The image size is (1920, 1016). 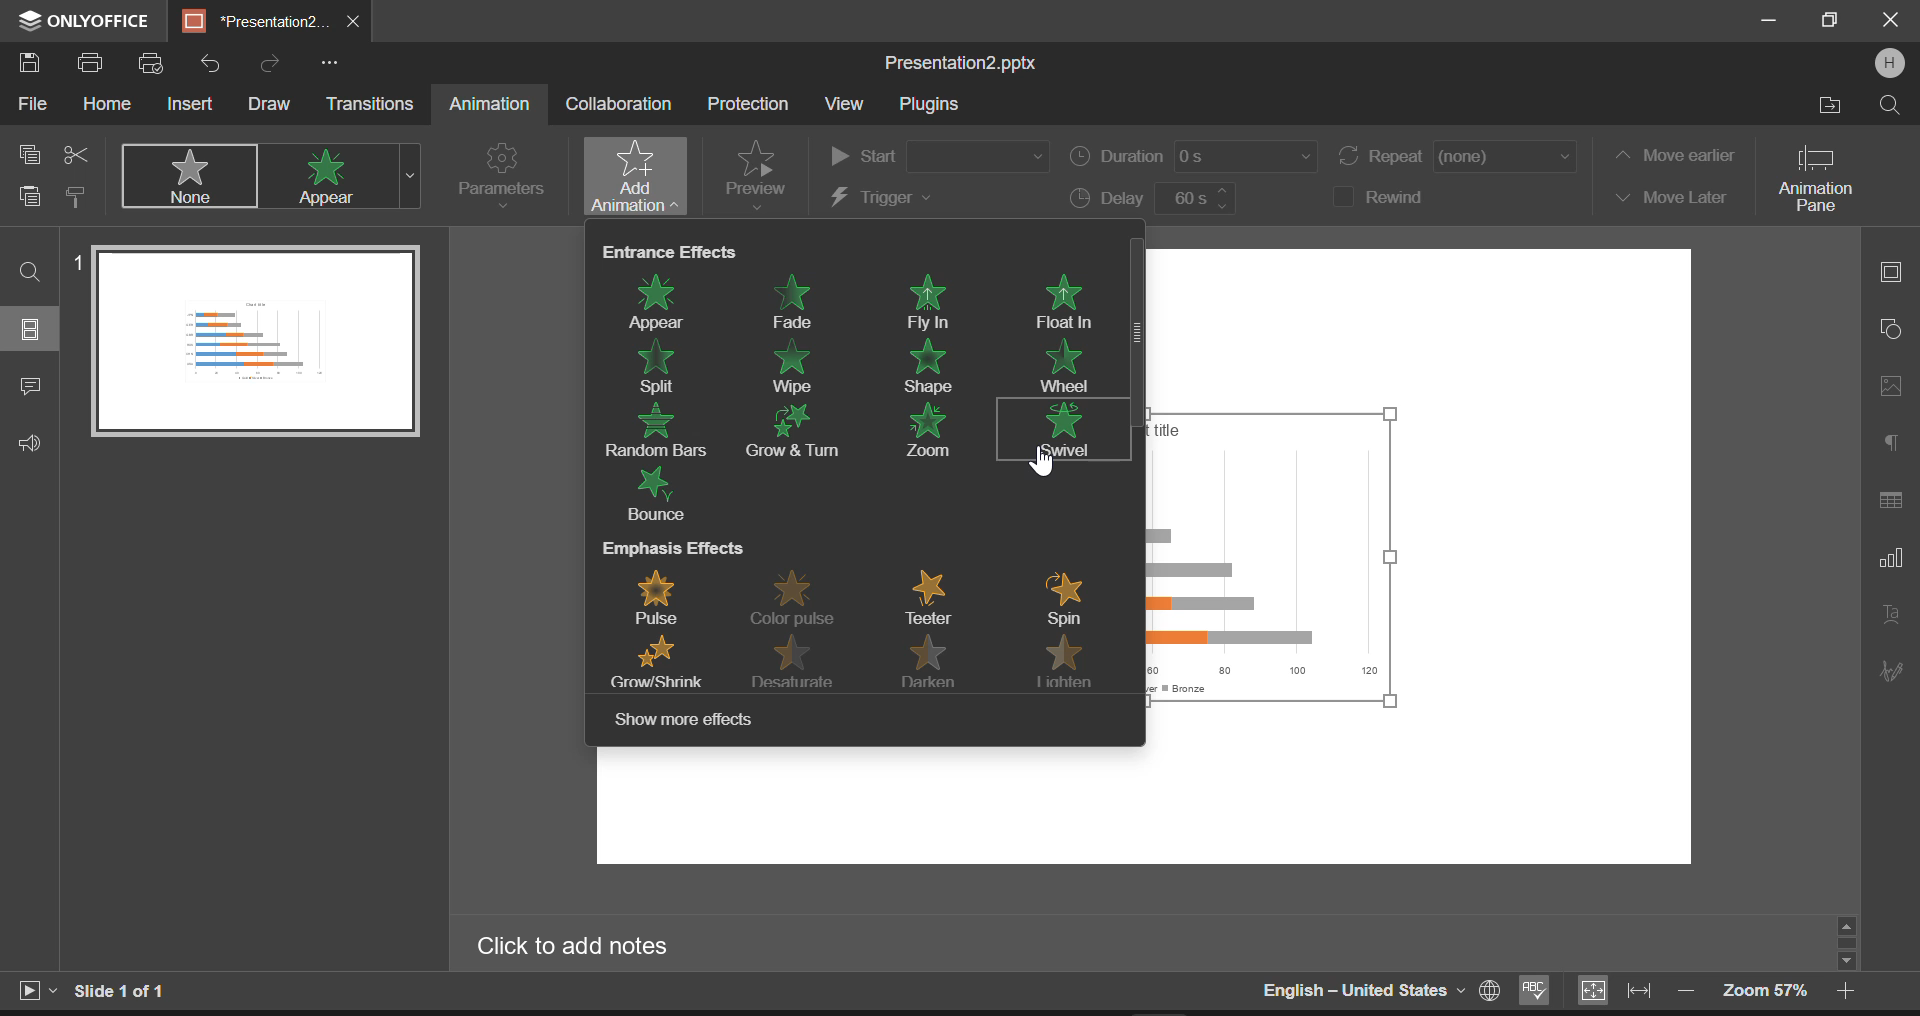 I want to click on Bounce, so click(x=660, y=496).